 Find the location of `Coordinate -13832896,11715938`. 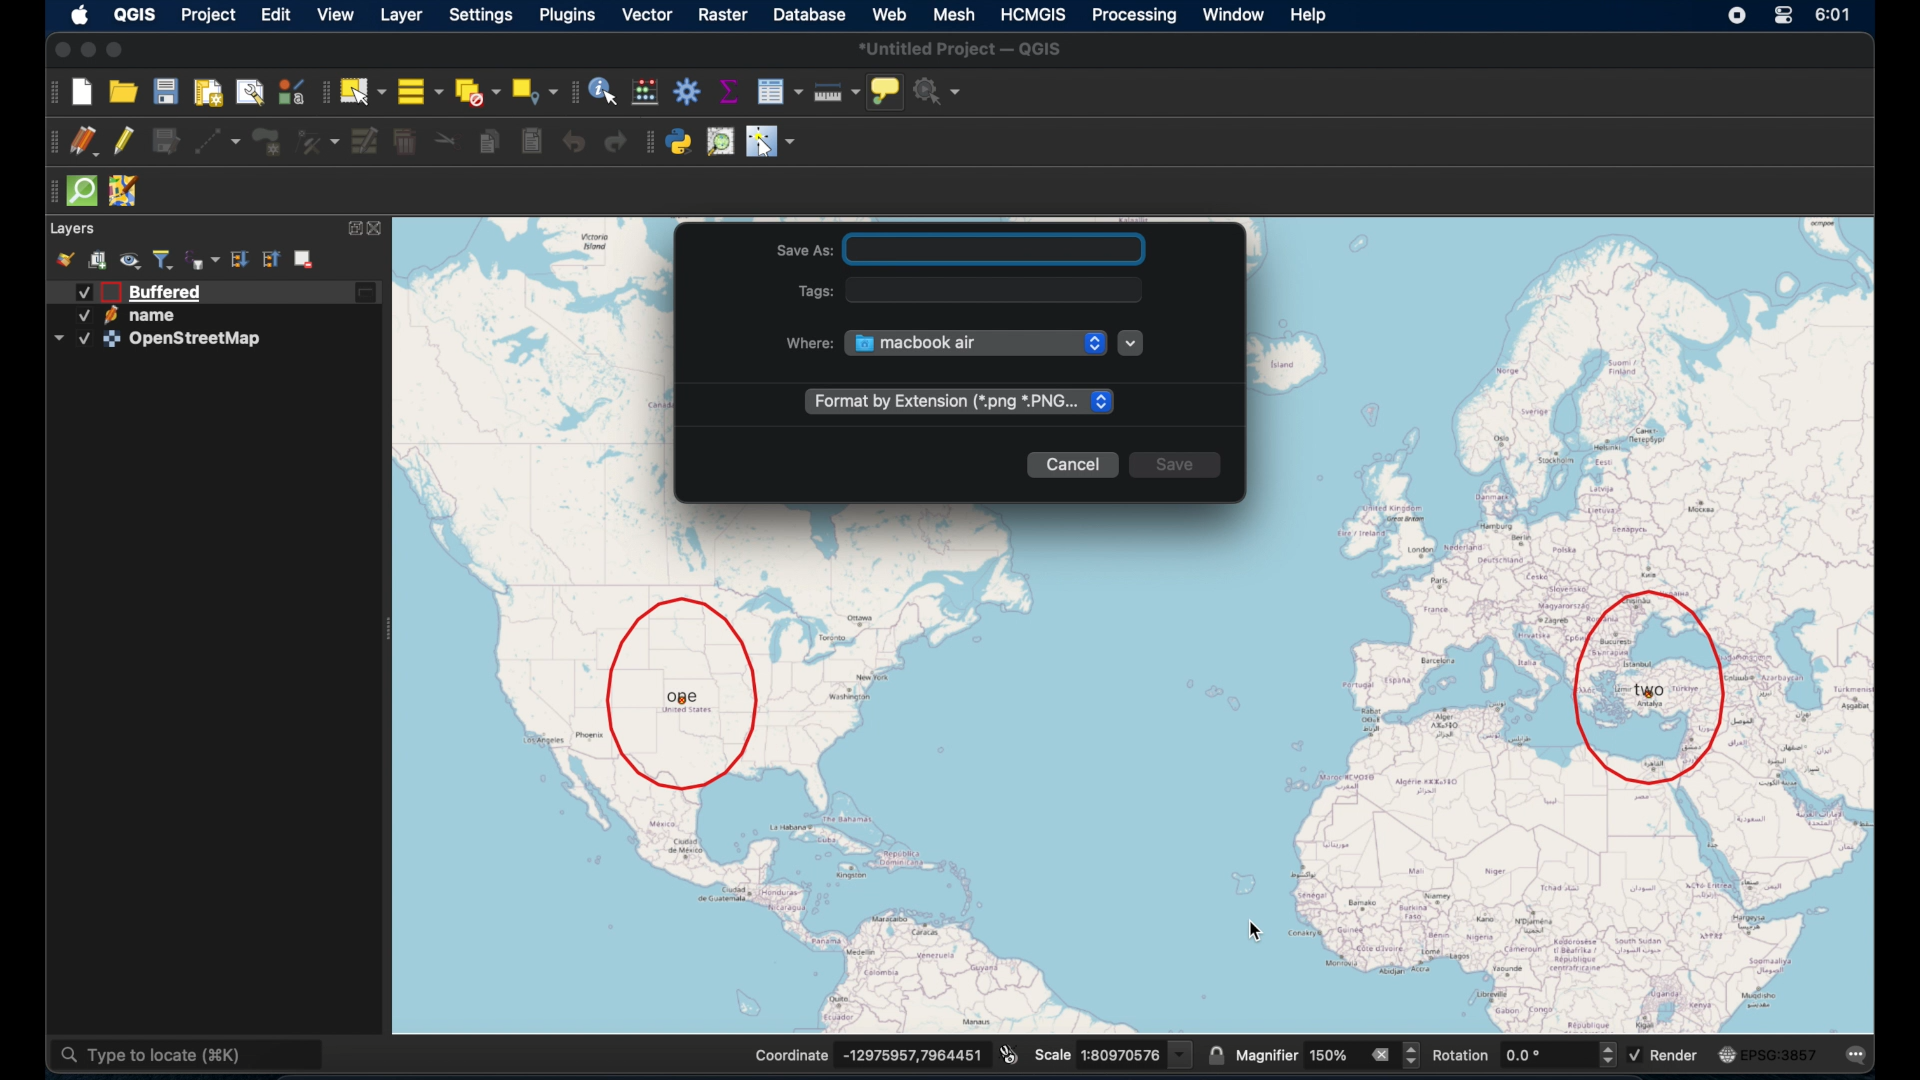

Coordinate -13832896,11715938 is located at coordinates (862, 1055).